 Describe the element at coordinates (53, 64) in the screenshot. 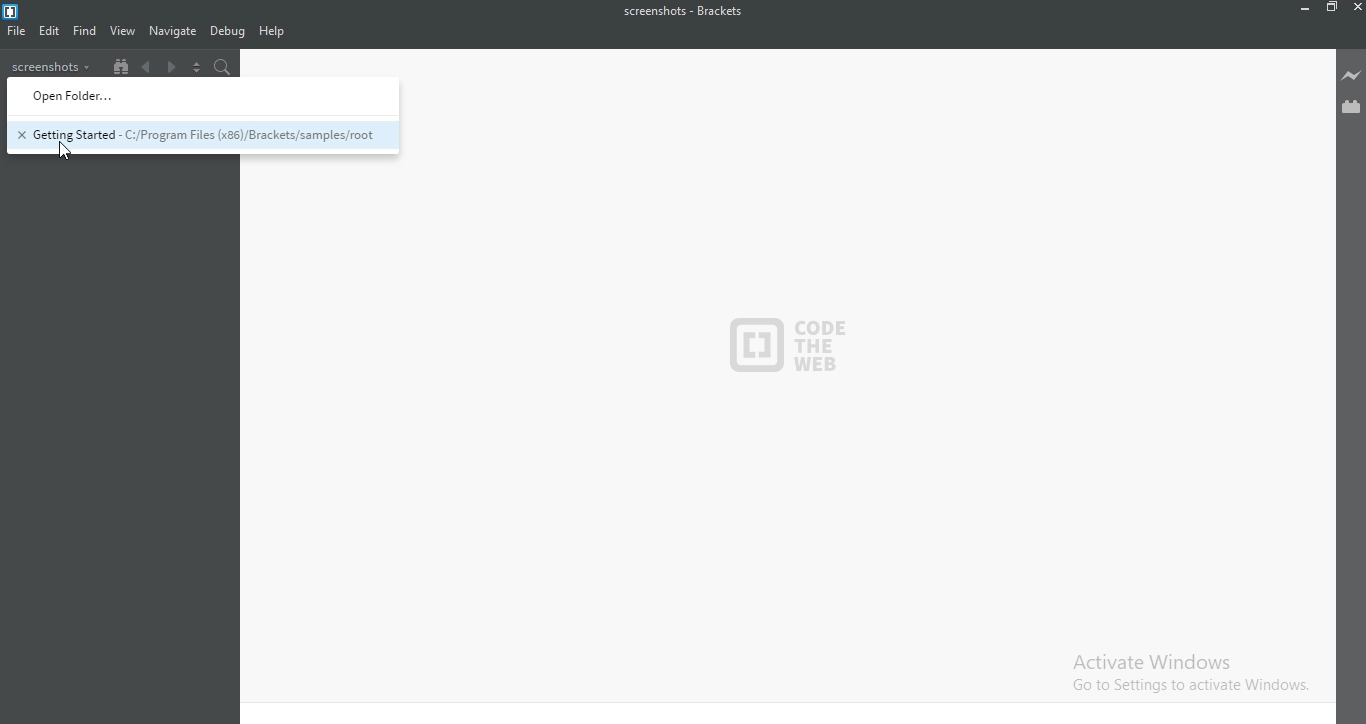

I see `screenshots dropdown` at that location.